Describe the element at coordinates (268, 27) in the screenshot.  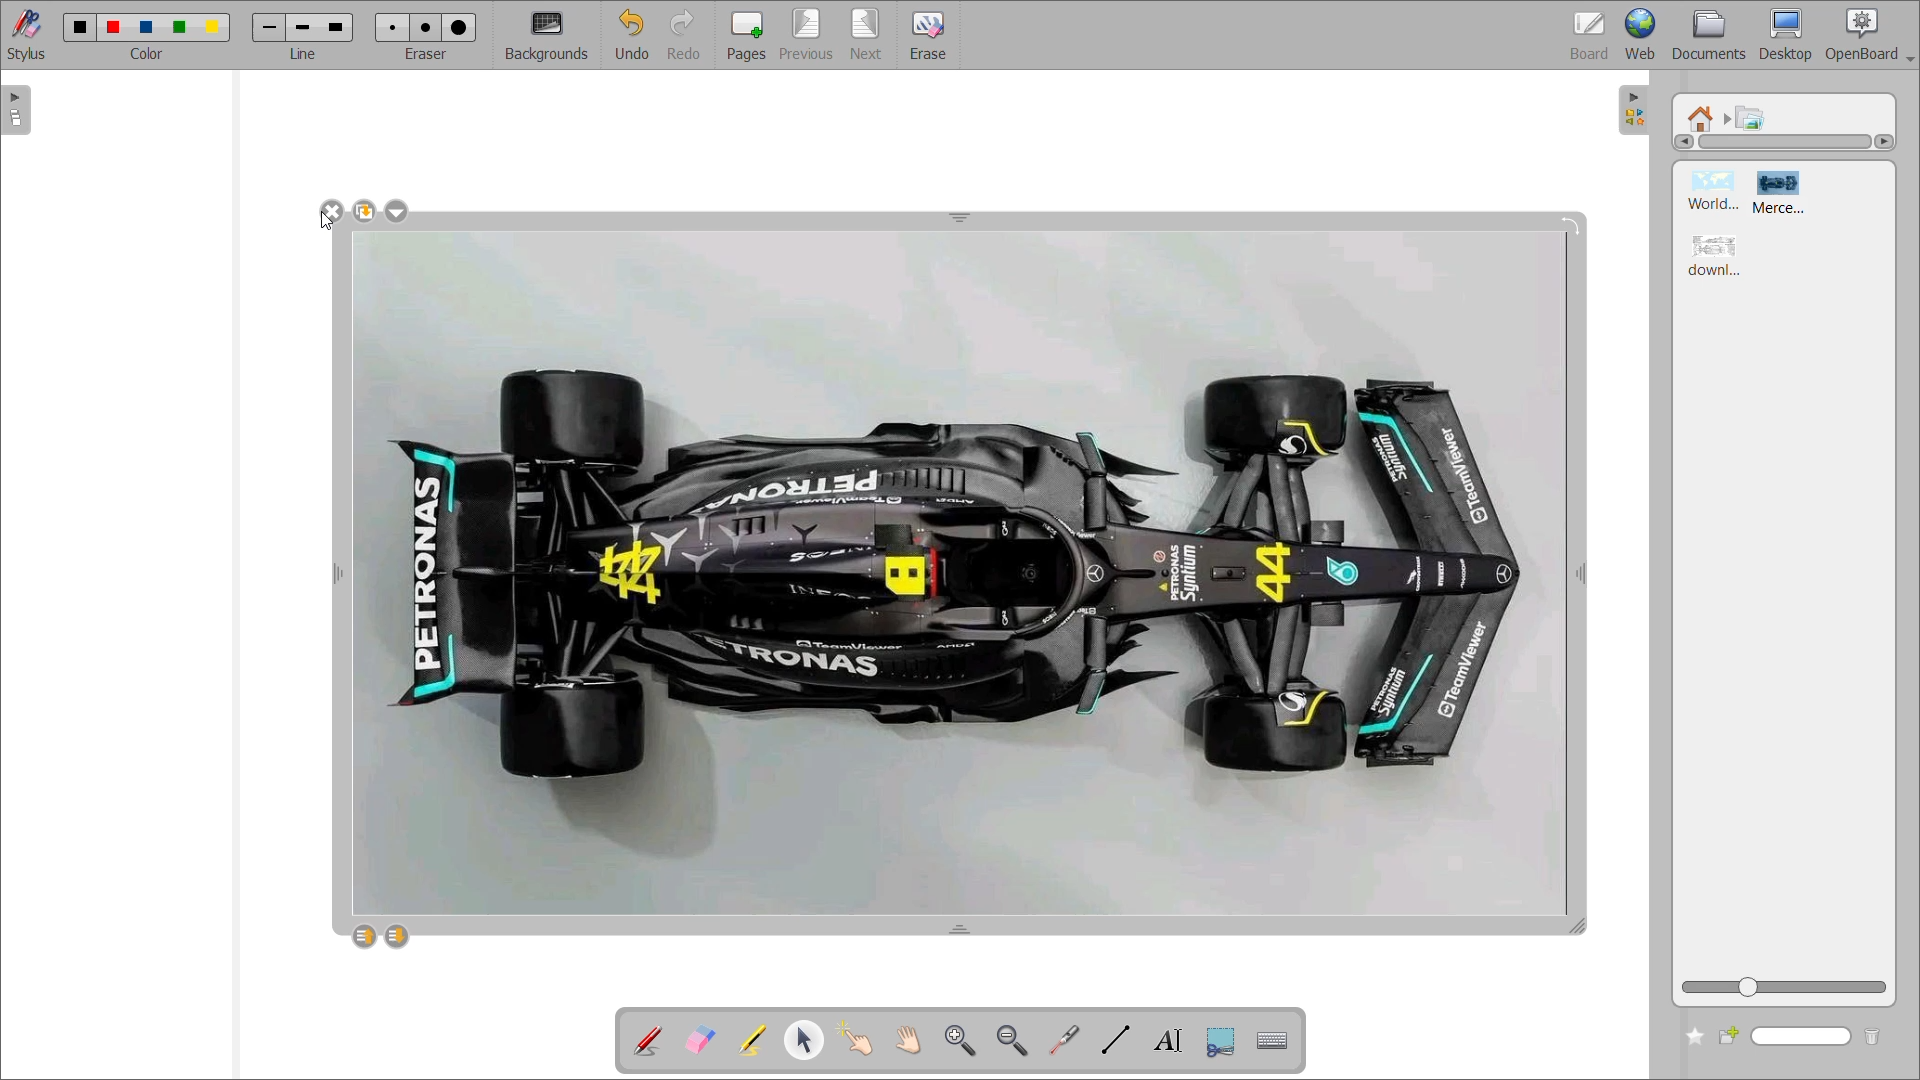
I see `line 1` at that location.